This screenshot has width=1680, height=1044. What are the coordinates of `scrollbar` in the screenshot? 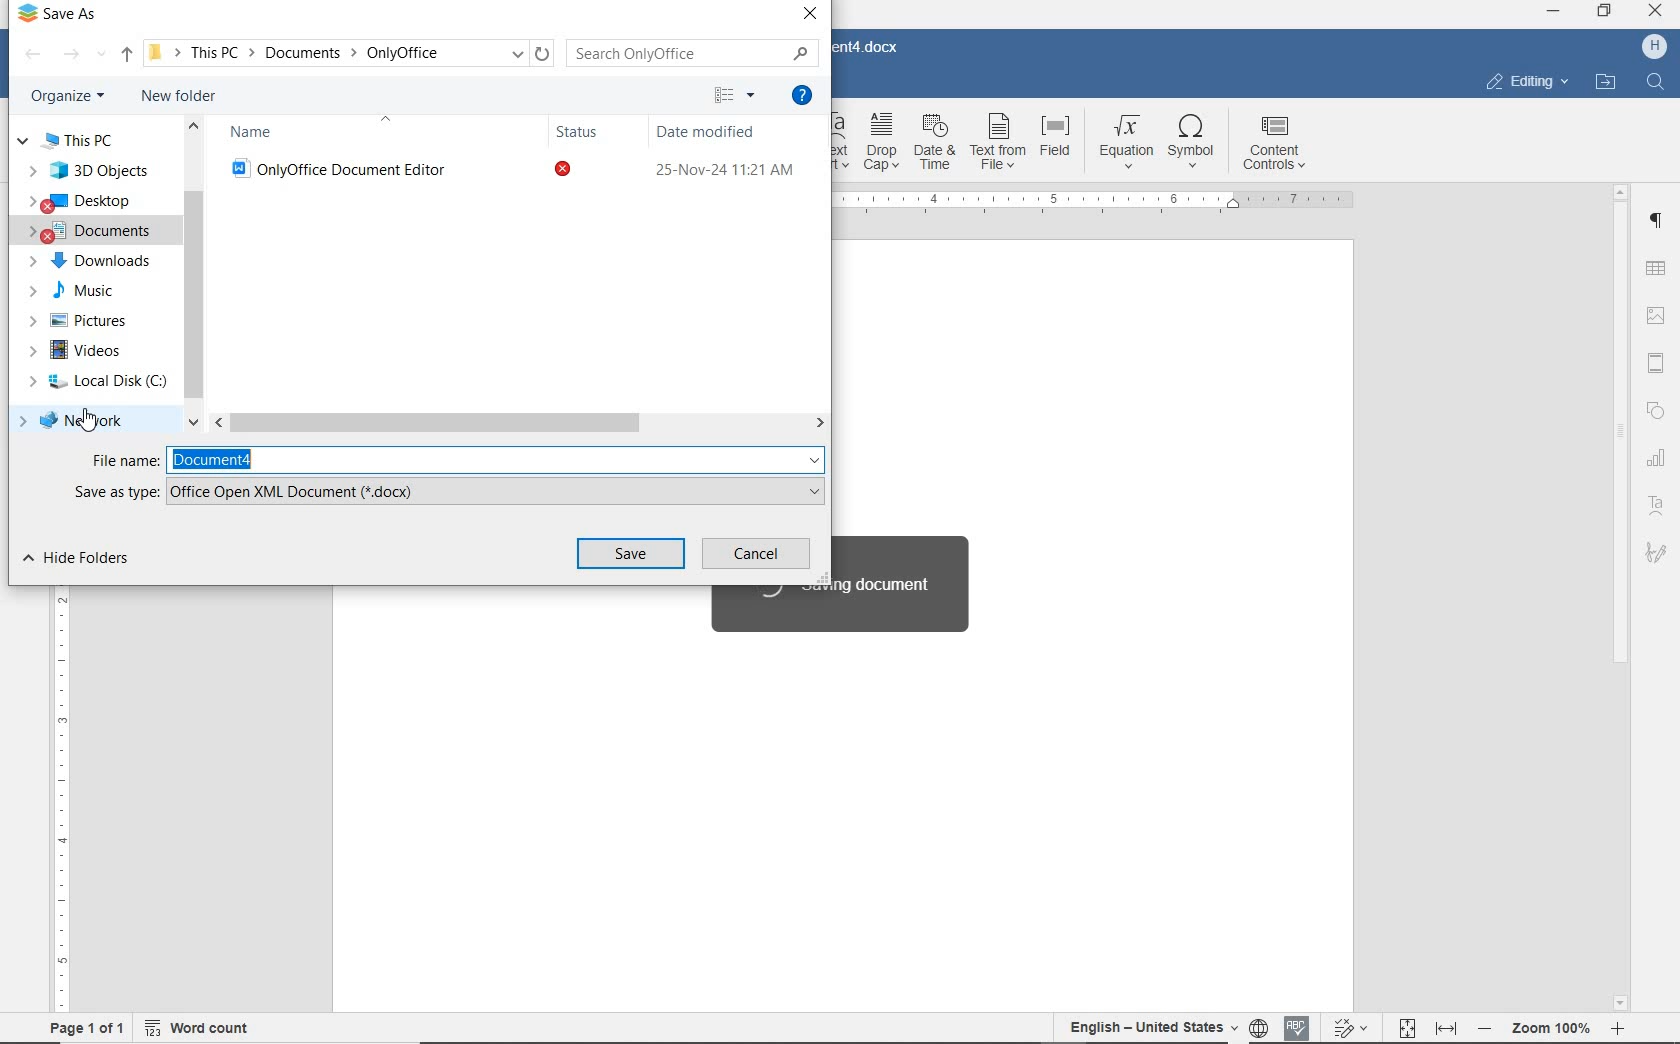 It's located at (196, 275).